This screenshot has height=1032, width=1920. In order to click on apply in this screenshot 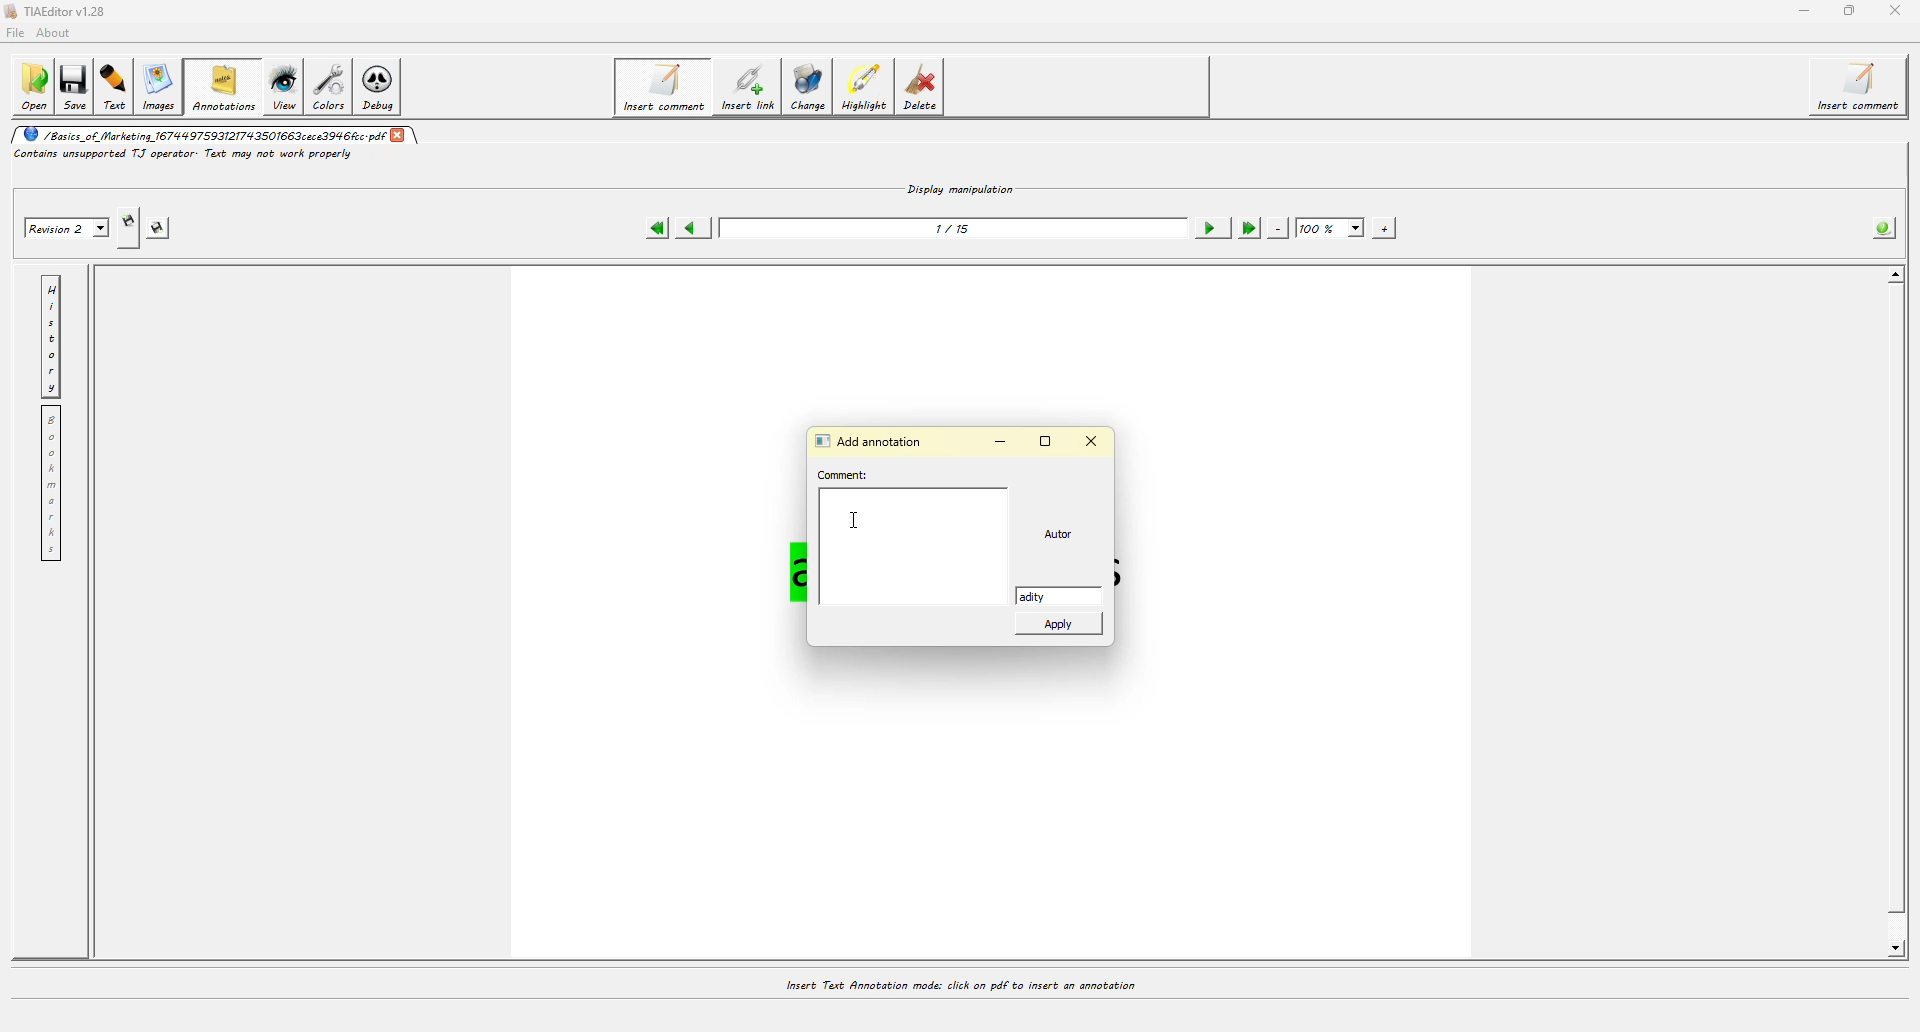, I will do `click(1062, 628)`.